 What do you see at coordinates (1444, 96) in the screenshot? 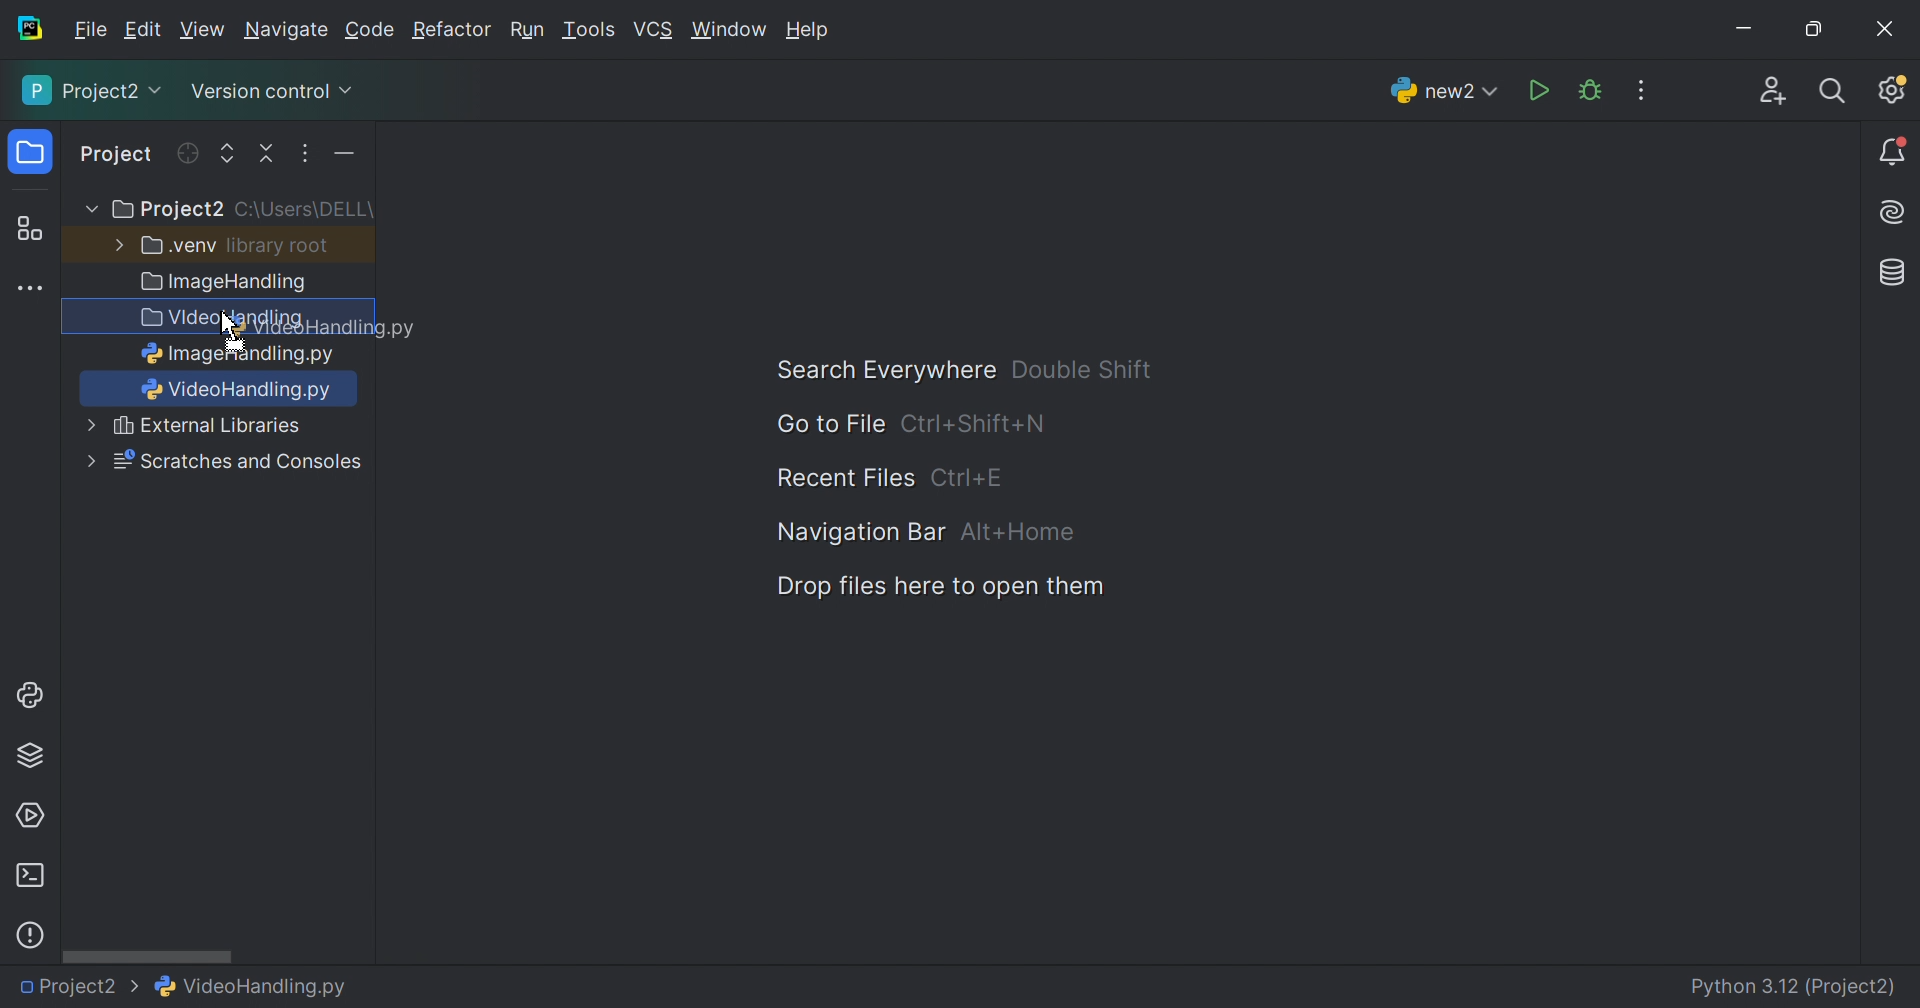
I see `new2` at bounding box center [1444, 96].